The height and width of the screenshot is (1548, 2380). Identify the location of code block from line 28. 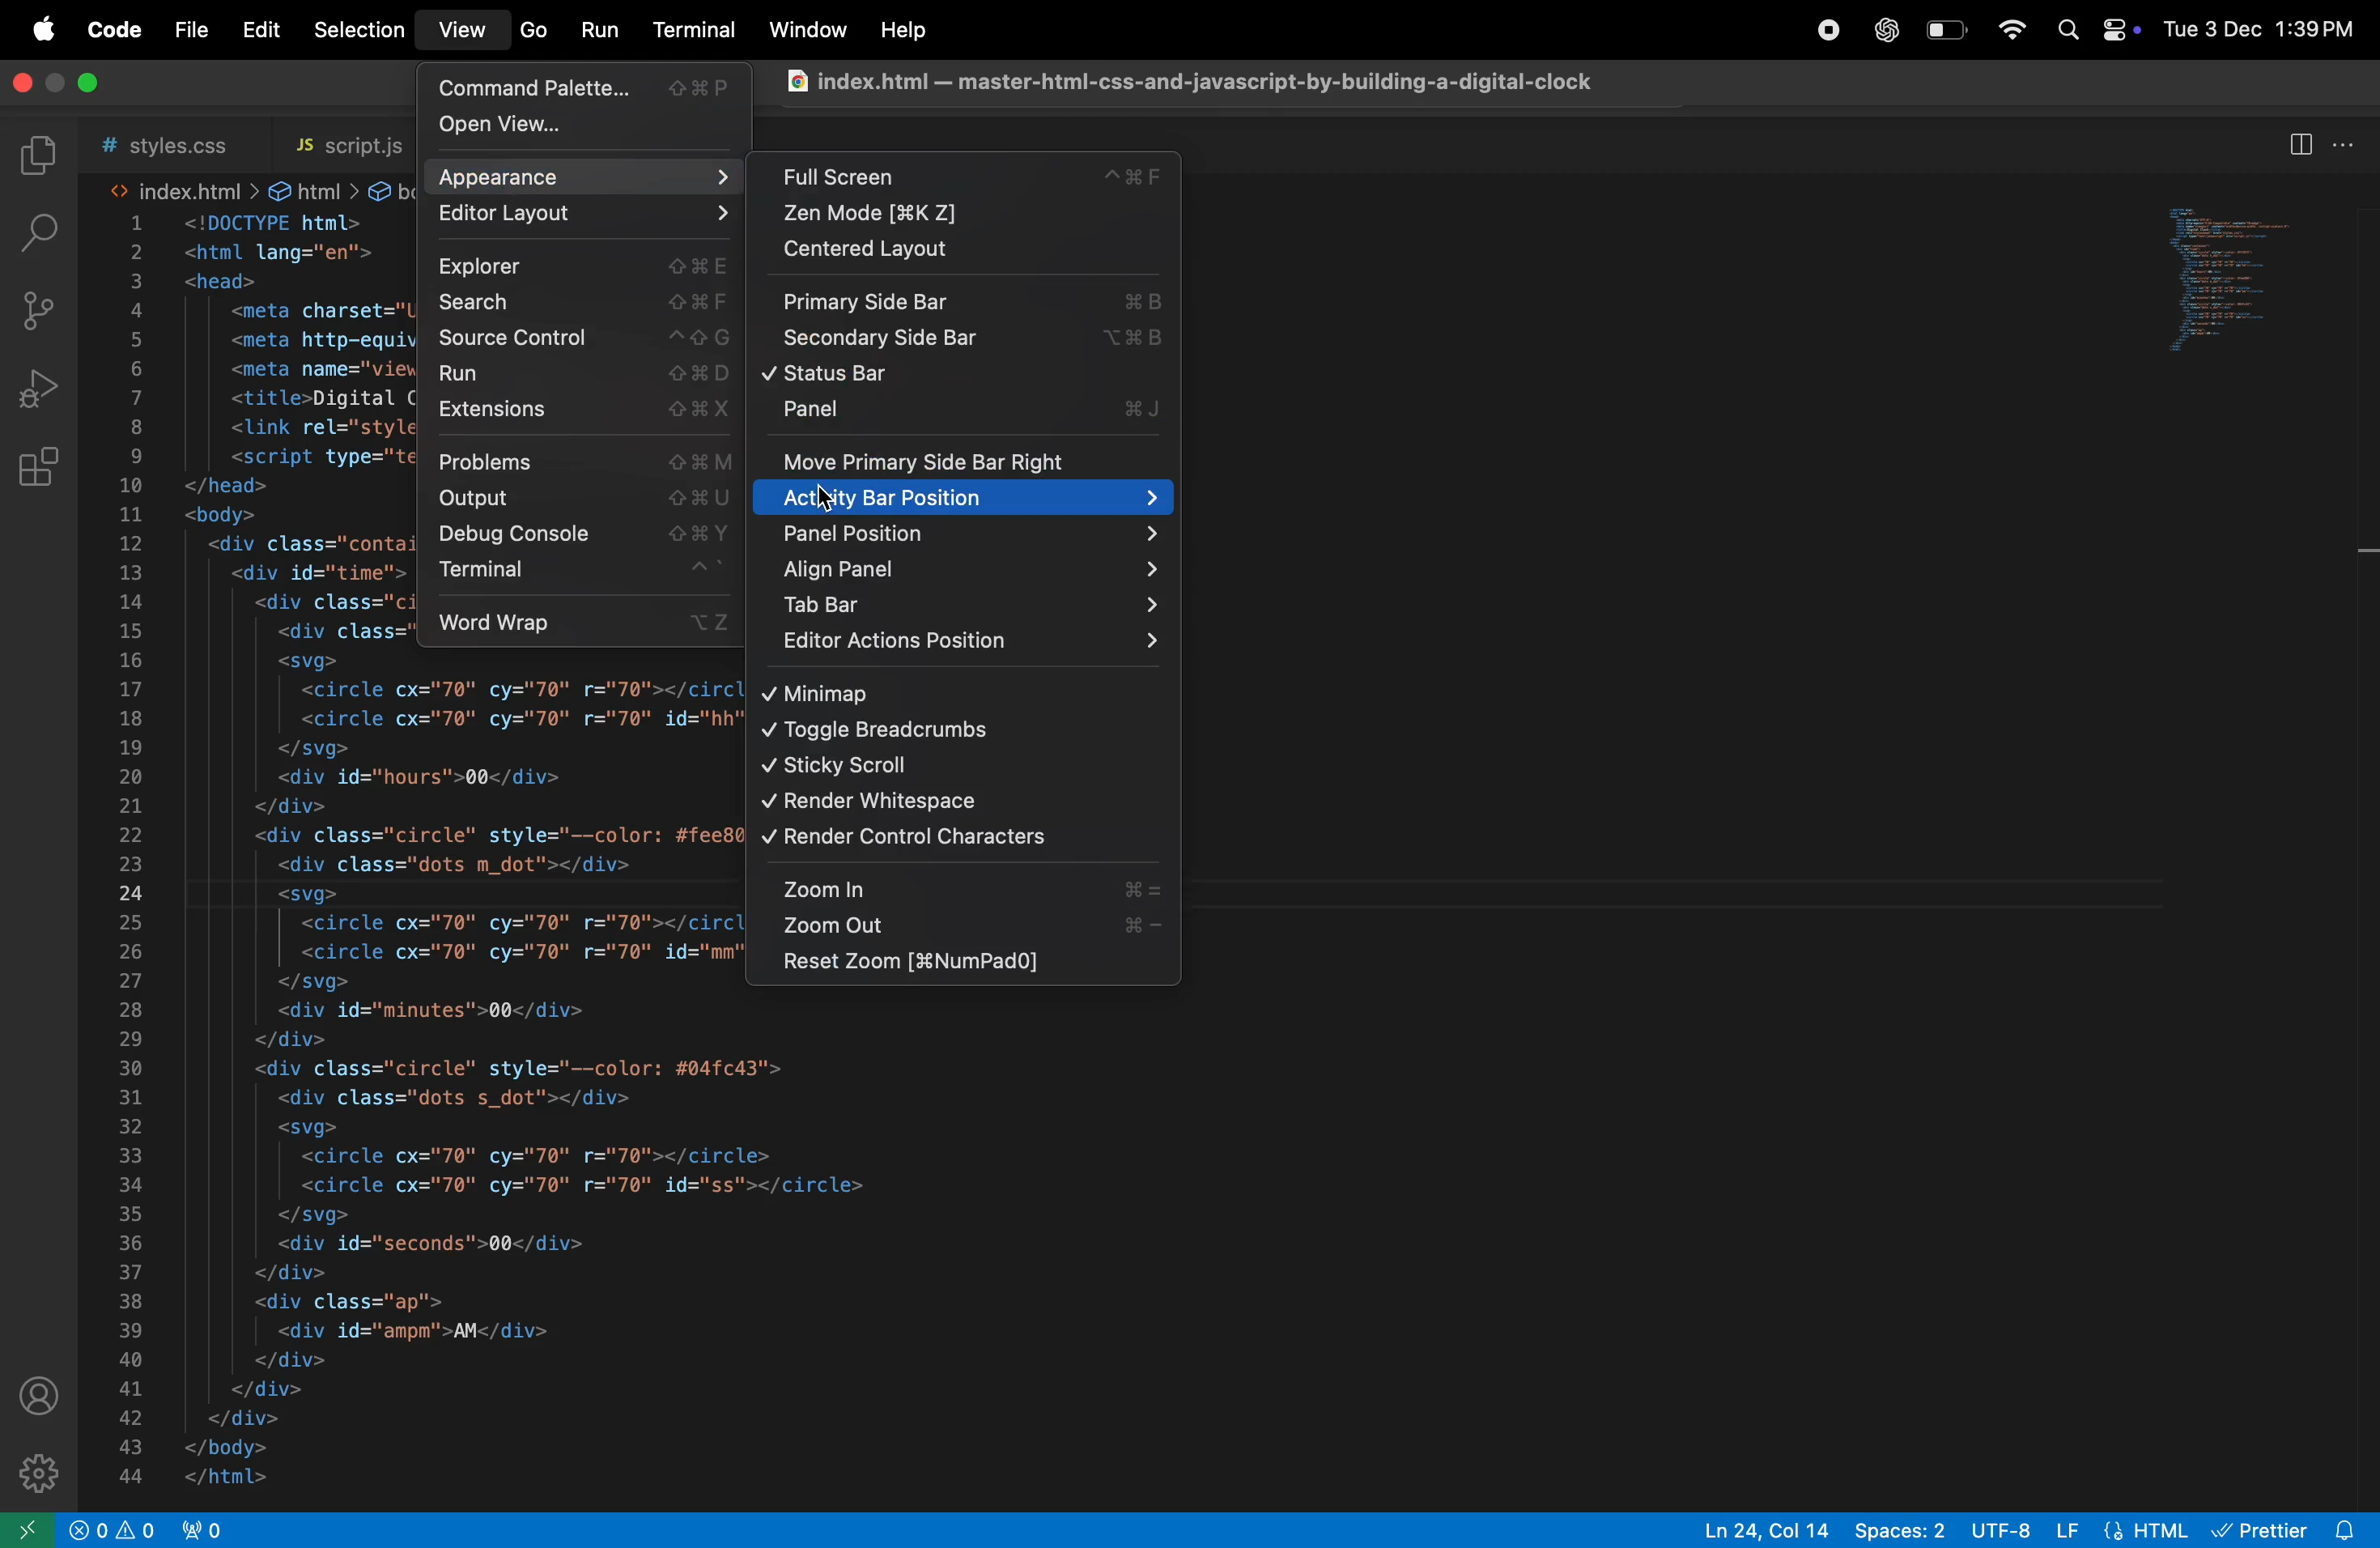
(981, 1253).